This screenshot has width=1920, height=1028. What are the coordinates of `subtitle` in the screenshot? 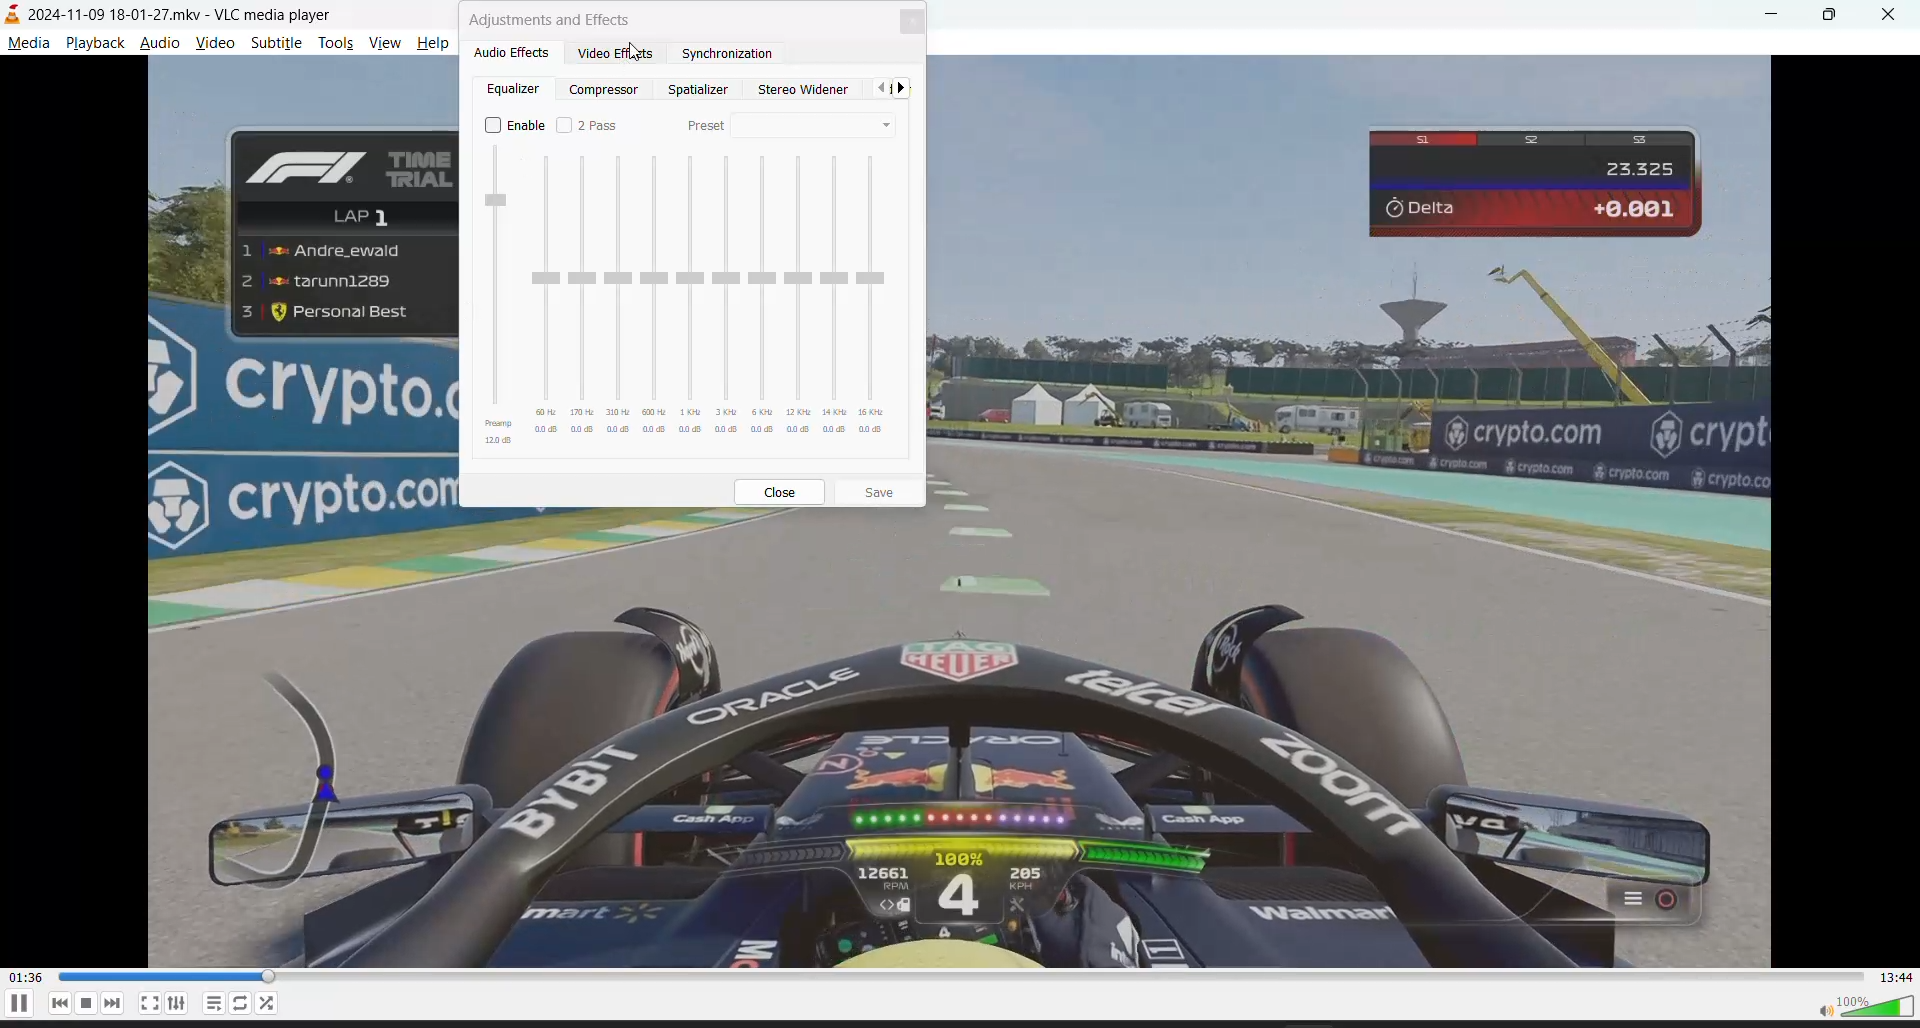 It's located at (274, 45).